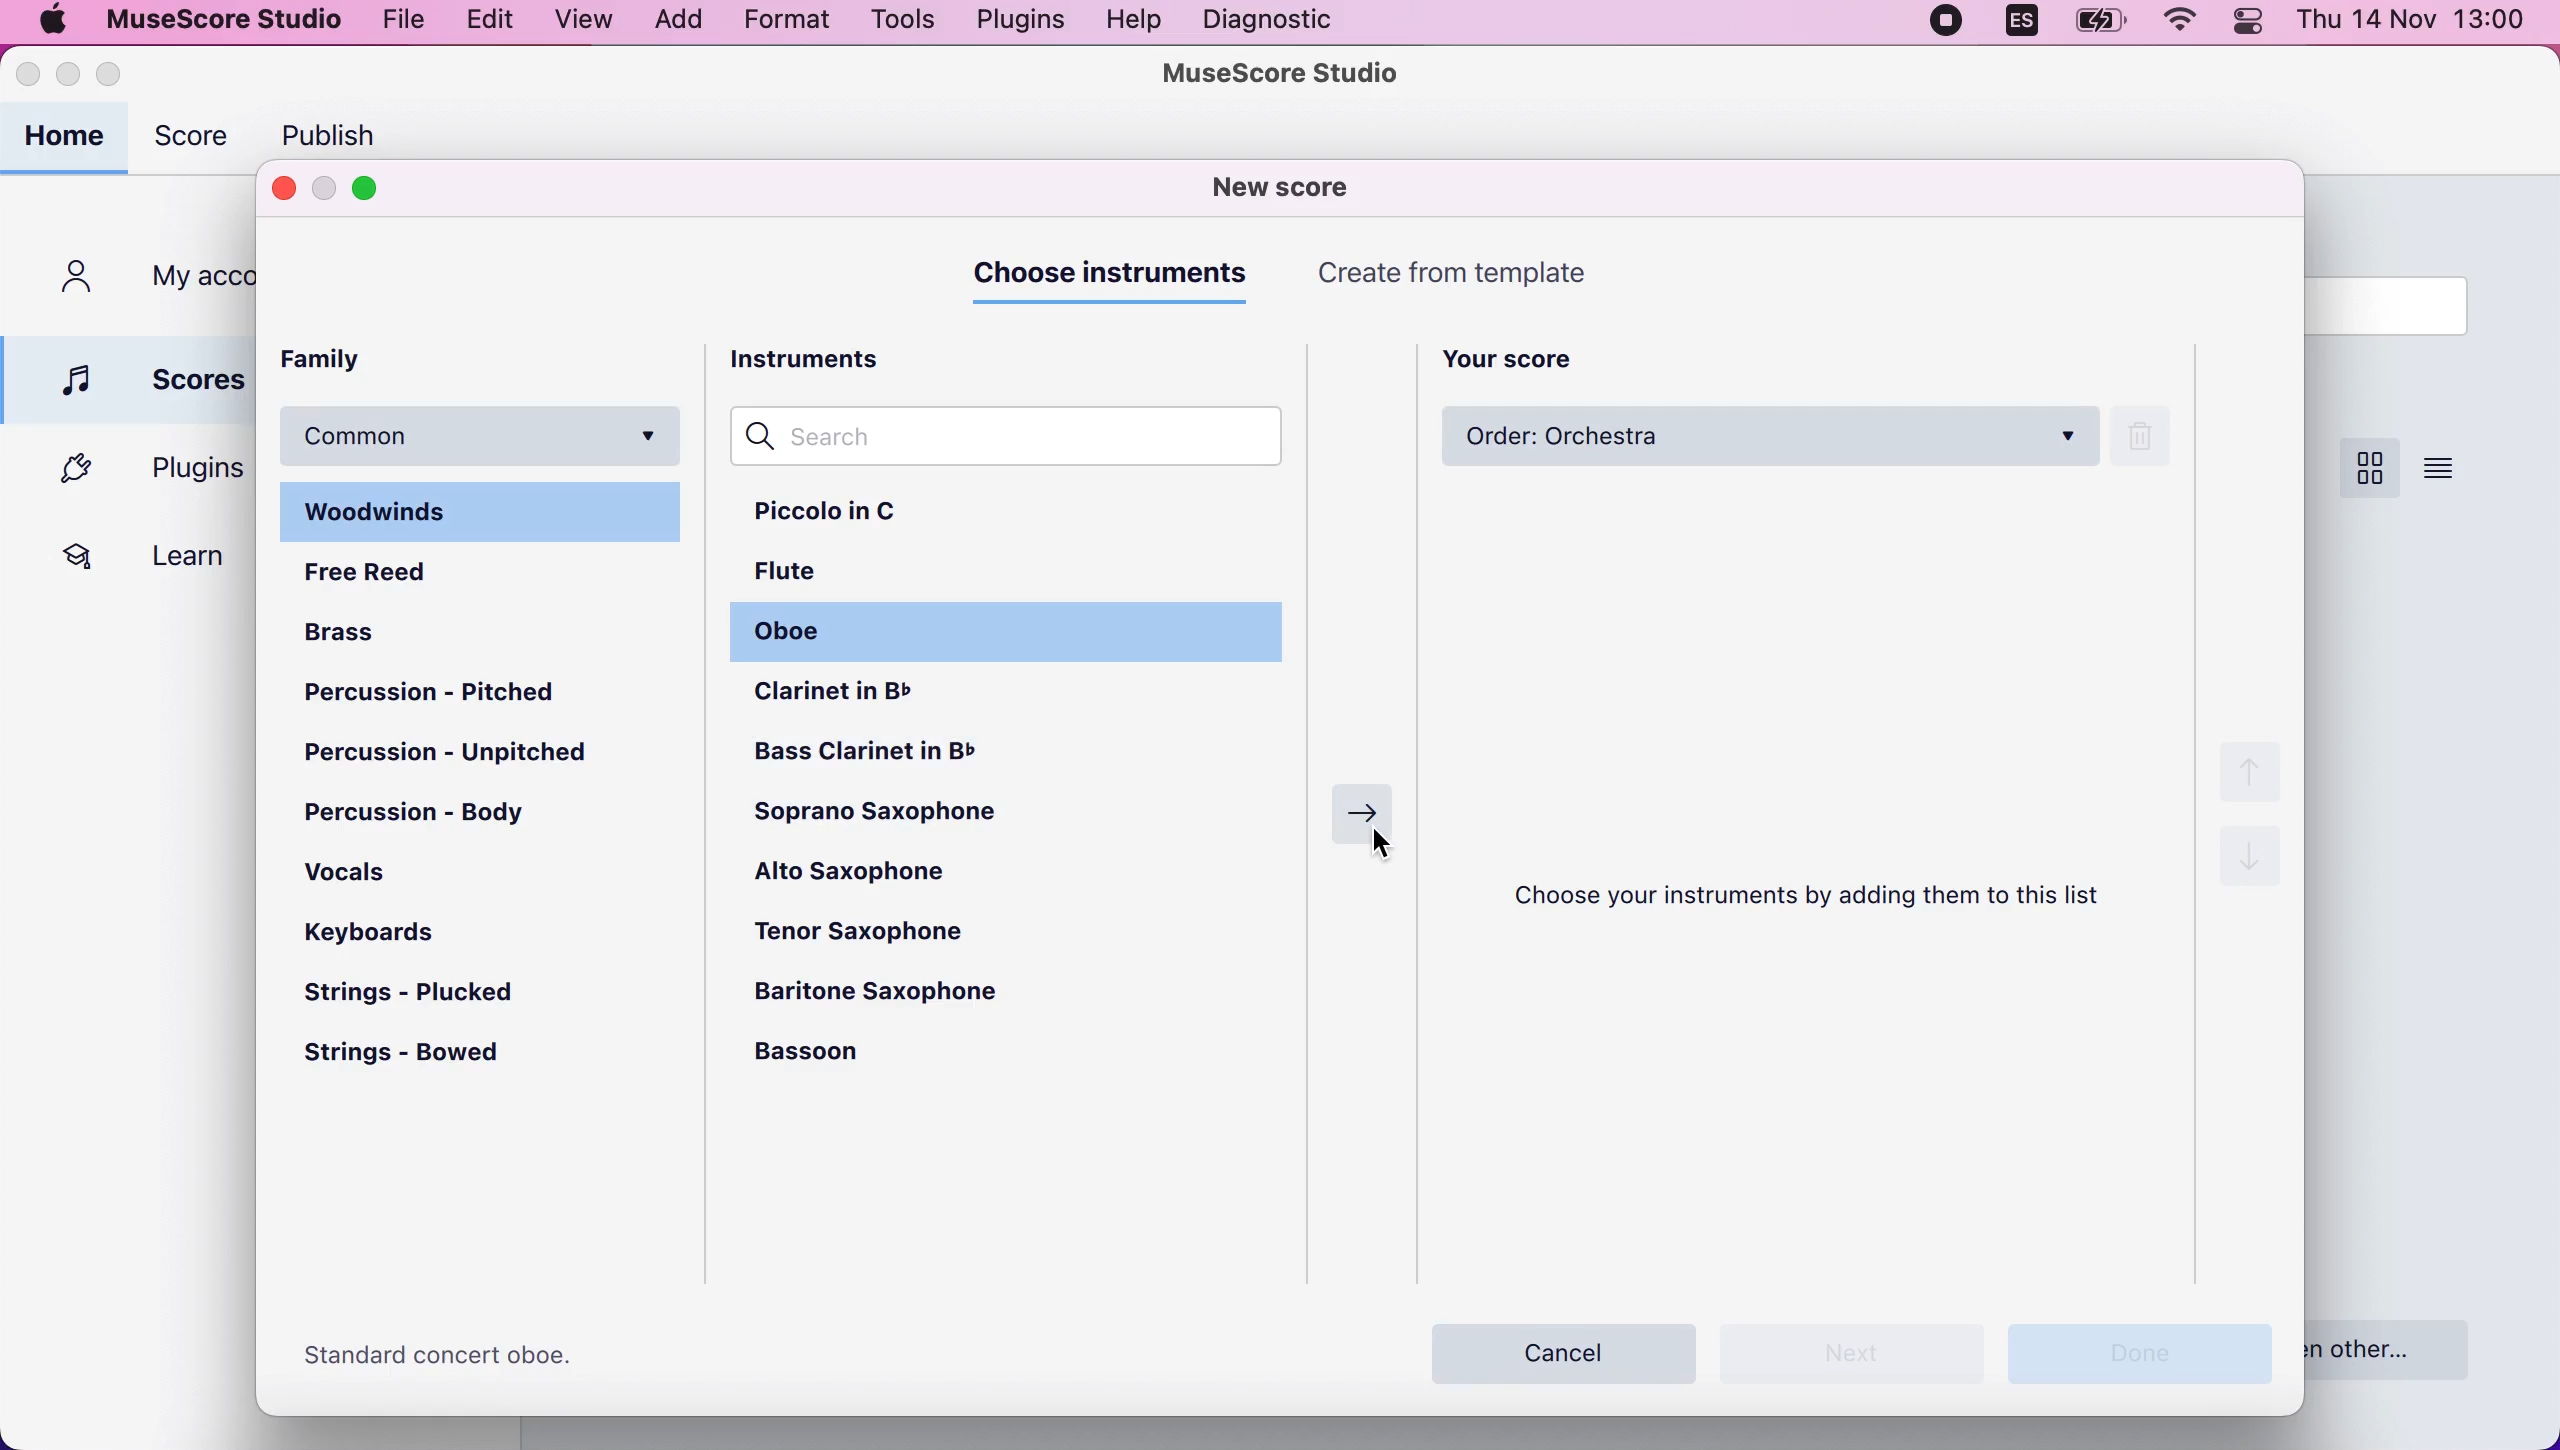 The height and width of the screenshot is (1450, 2560). I want to click on cursor on next, so click(1387, 850).